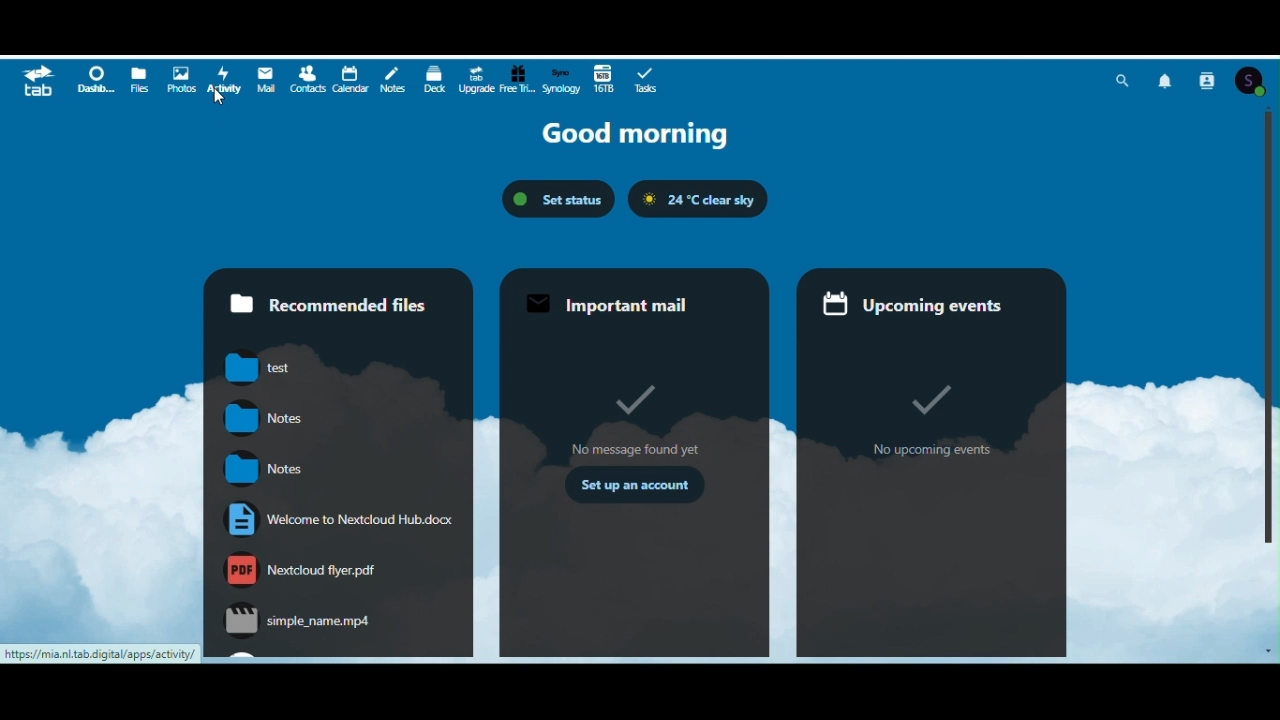 The height and width of the screenshot is (720, 1280). I want to click on Important mail, so click(636, 462).